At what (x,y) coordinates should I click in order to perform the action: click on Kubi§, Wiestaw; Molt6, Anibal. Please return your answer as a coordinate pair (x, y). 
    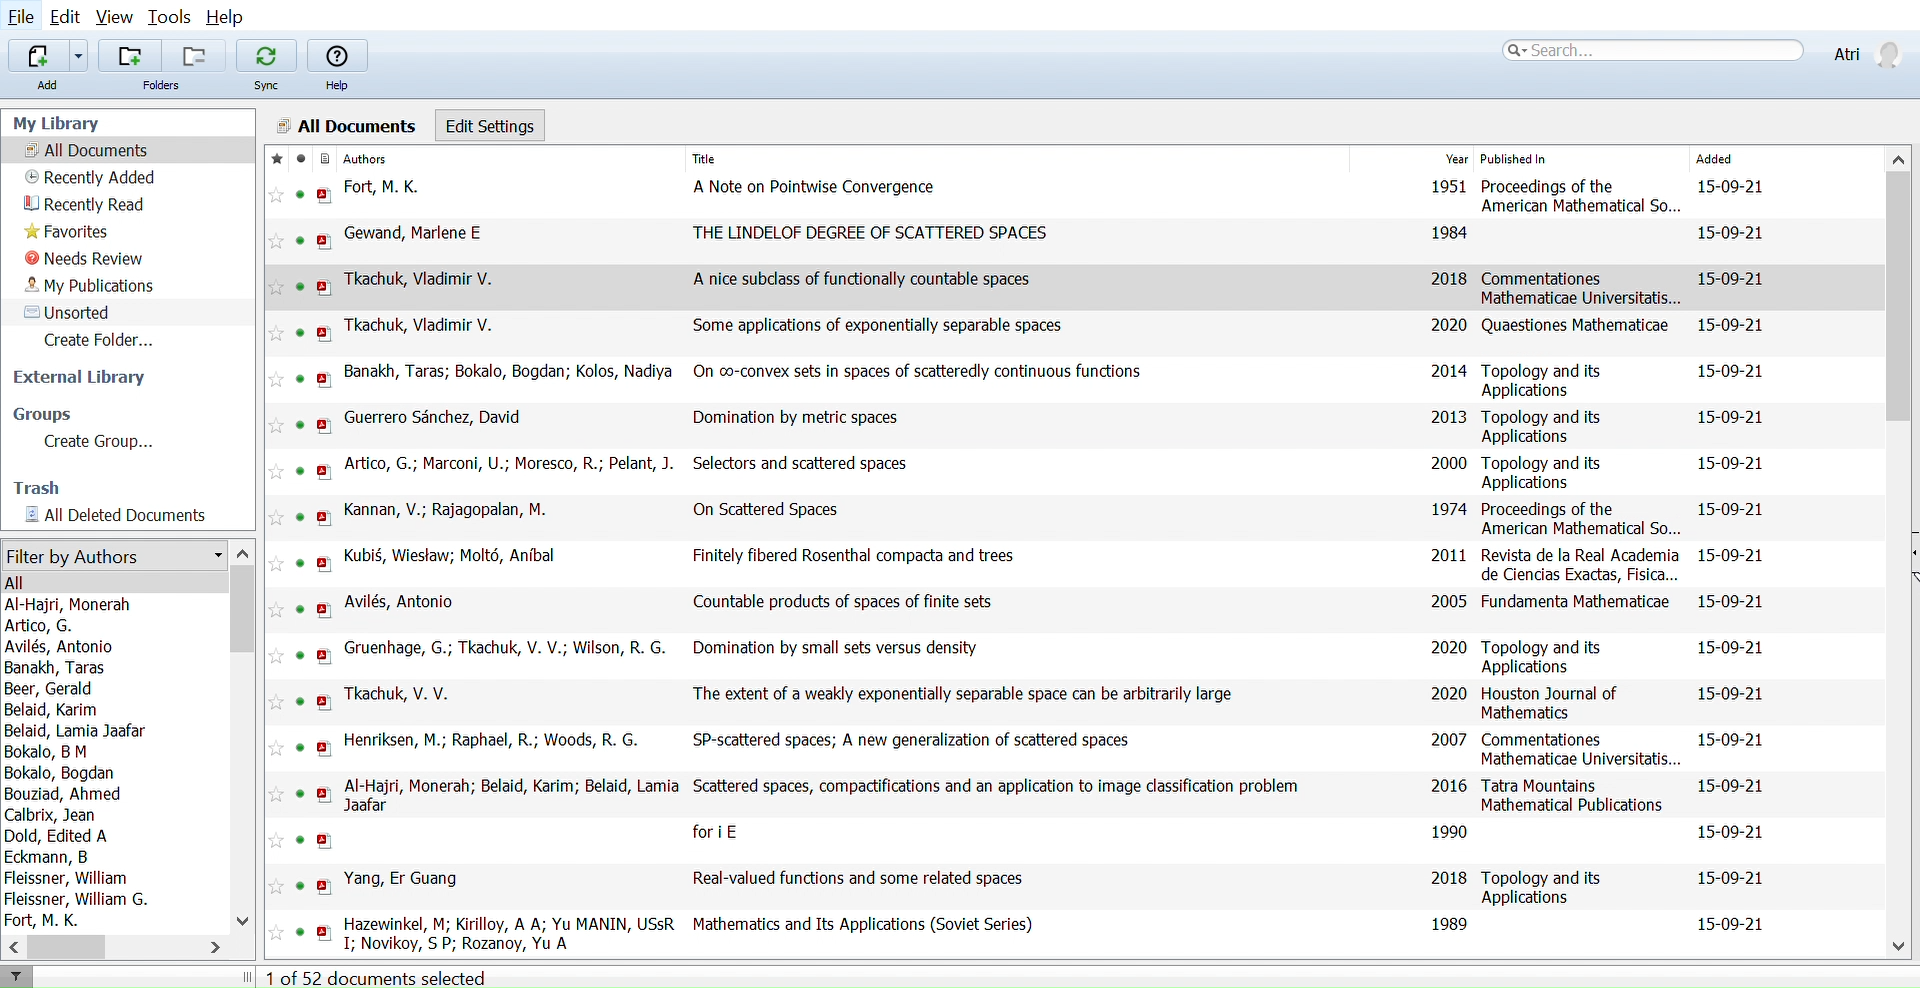
    Looking at the image, I should click on (452, 557).